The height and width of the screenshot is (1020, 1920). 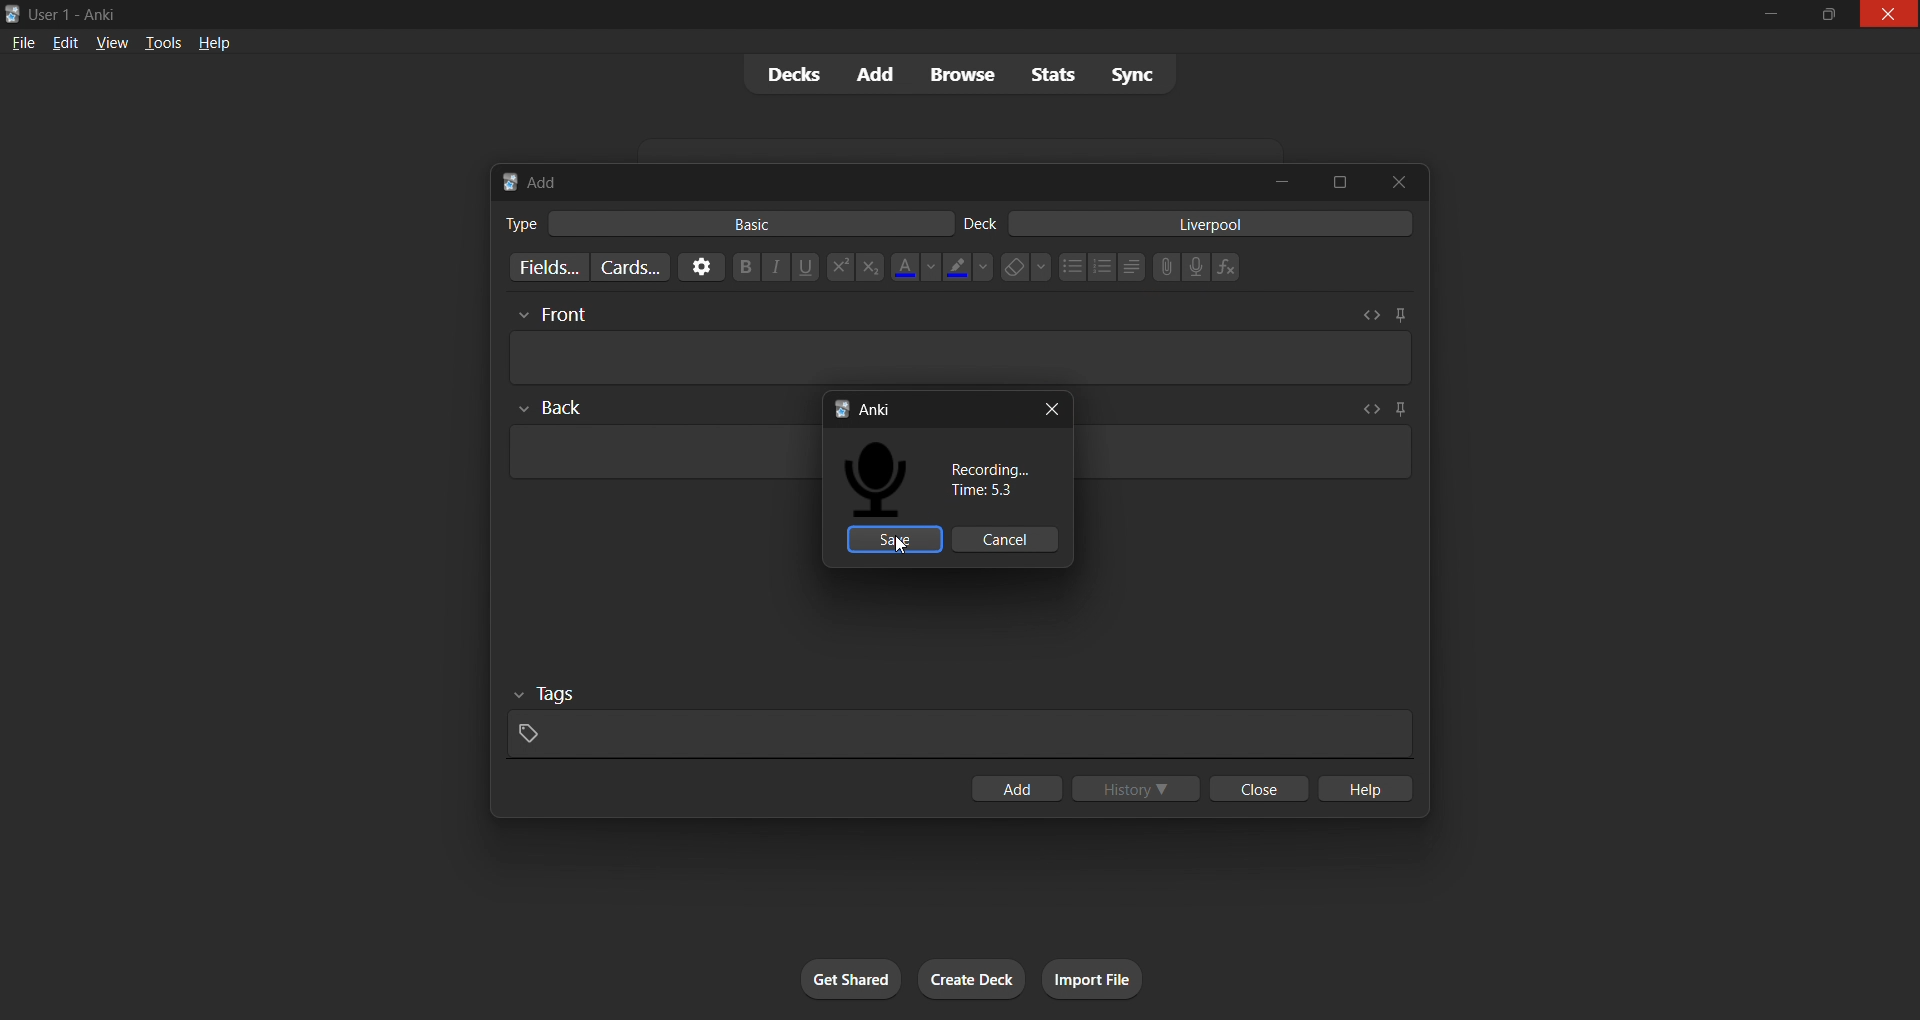 What do you see at coordinates (1055, 407) in the screenshot?
I see `close` at bounding box center [1055, 407].